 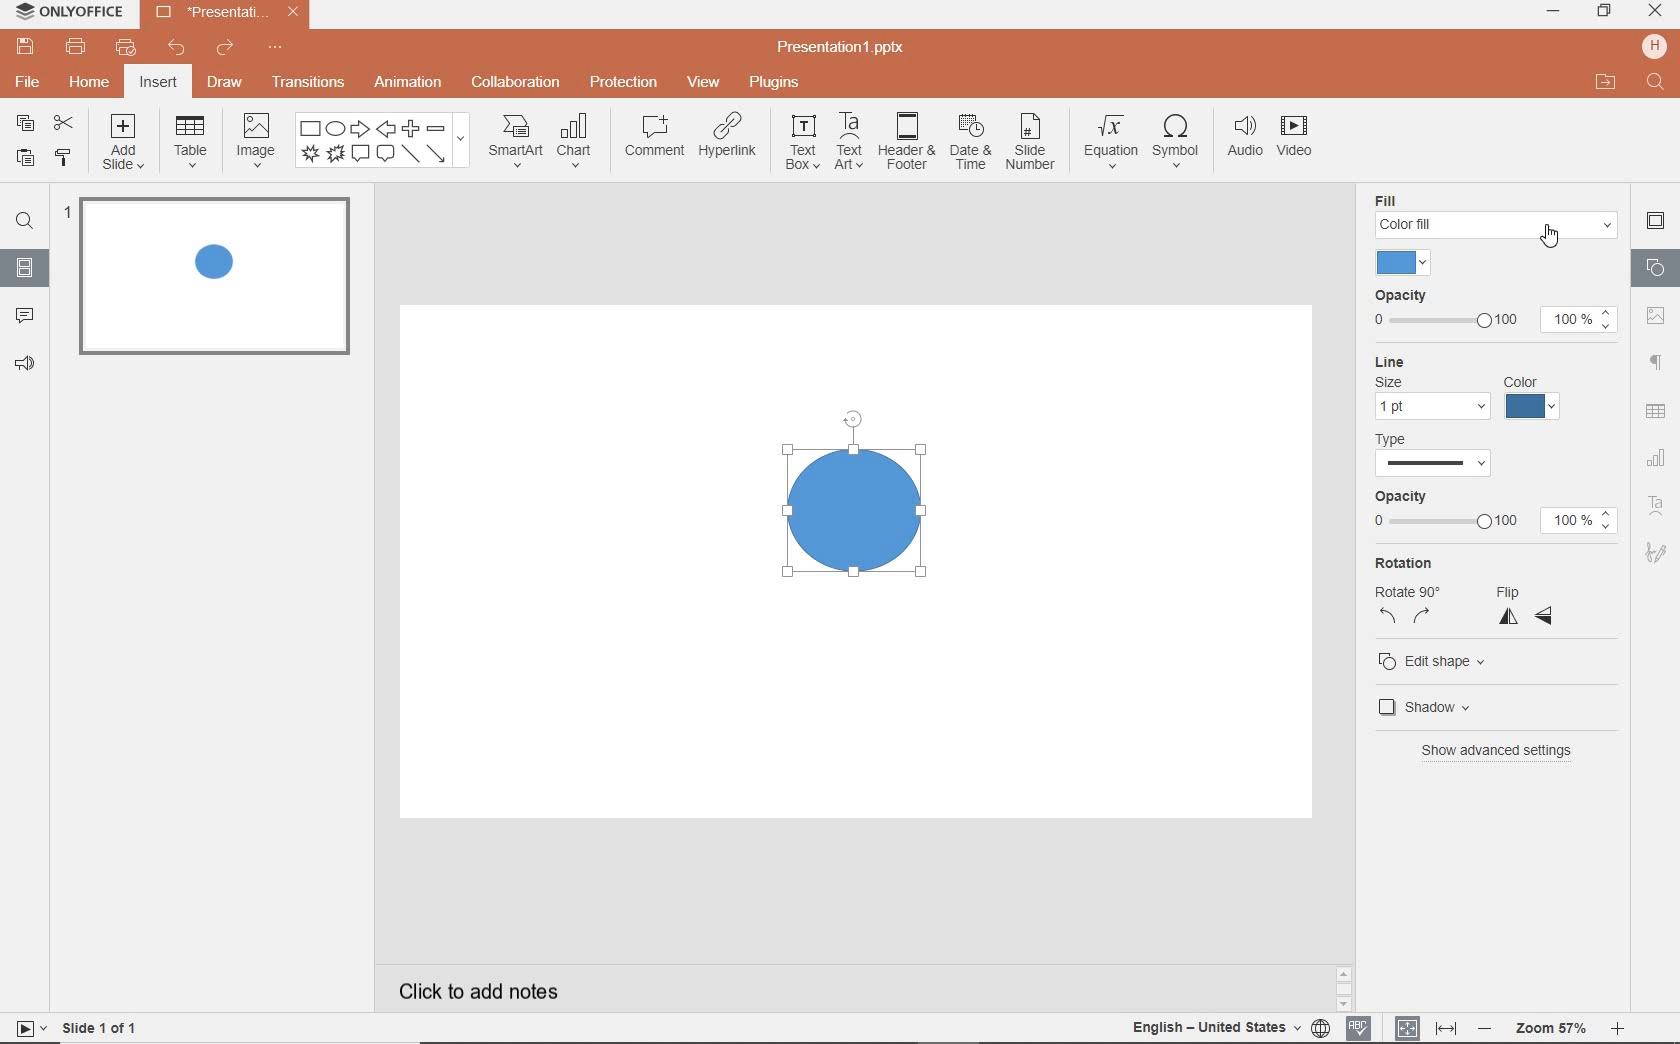 I want to click on file name, so click(x=842, y=49).